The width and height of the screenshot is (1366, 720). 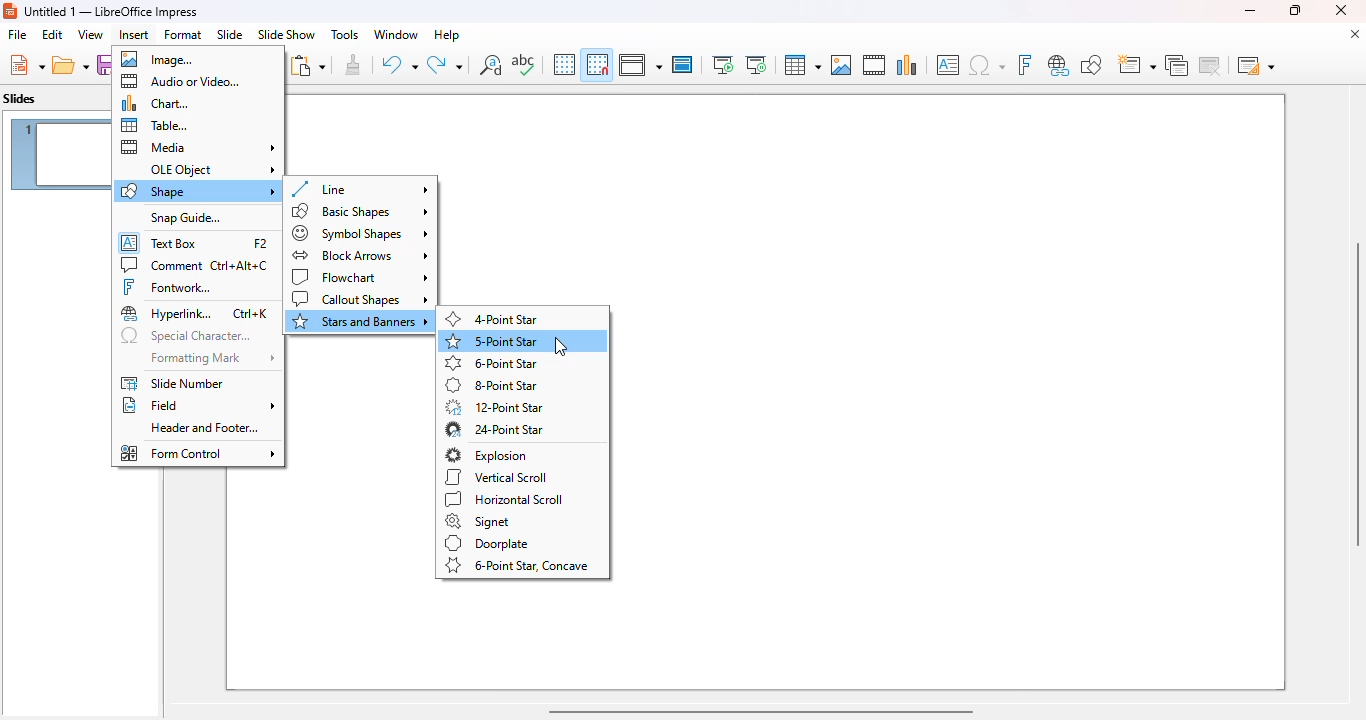 I want to click on 6-point star, concave, so click(x=517, y=566).